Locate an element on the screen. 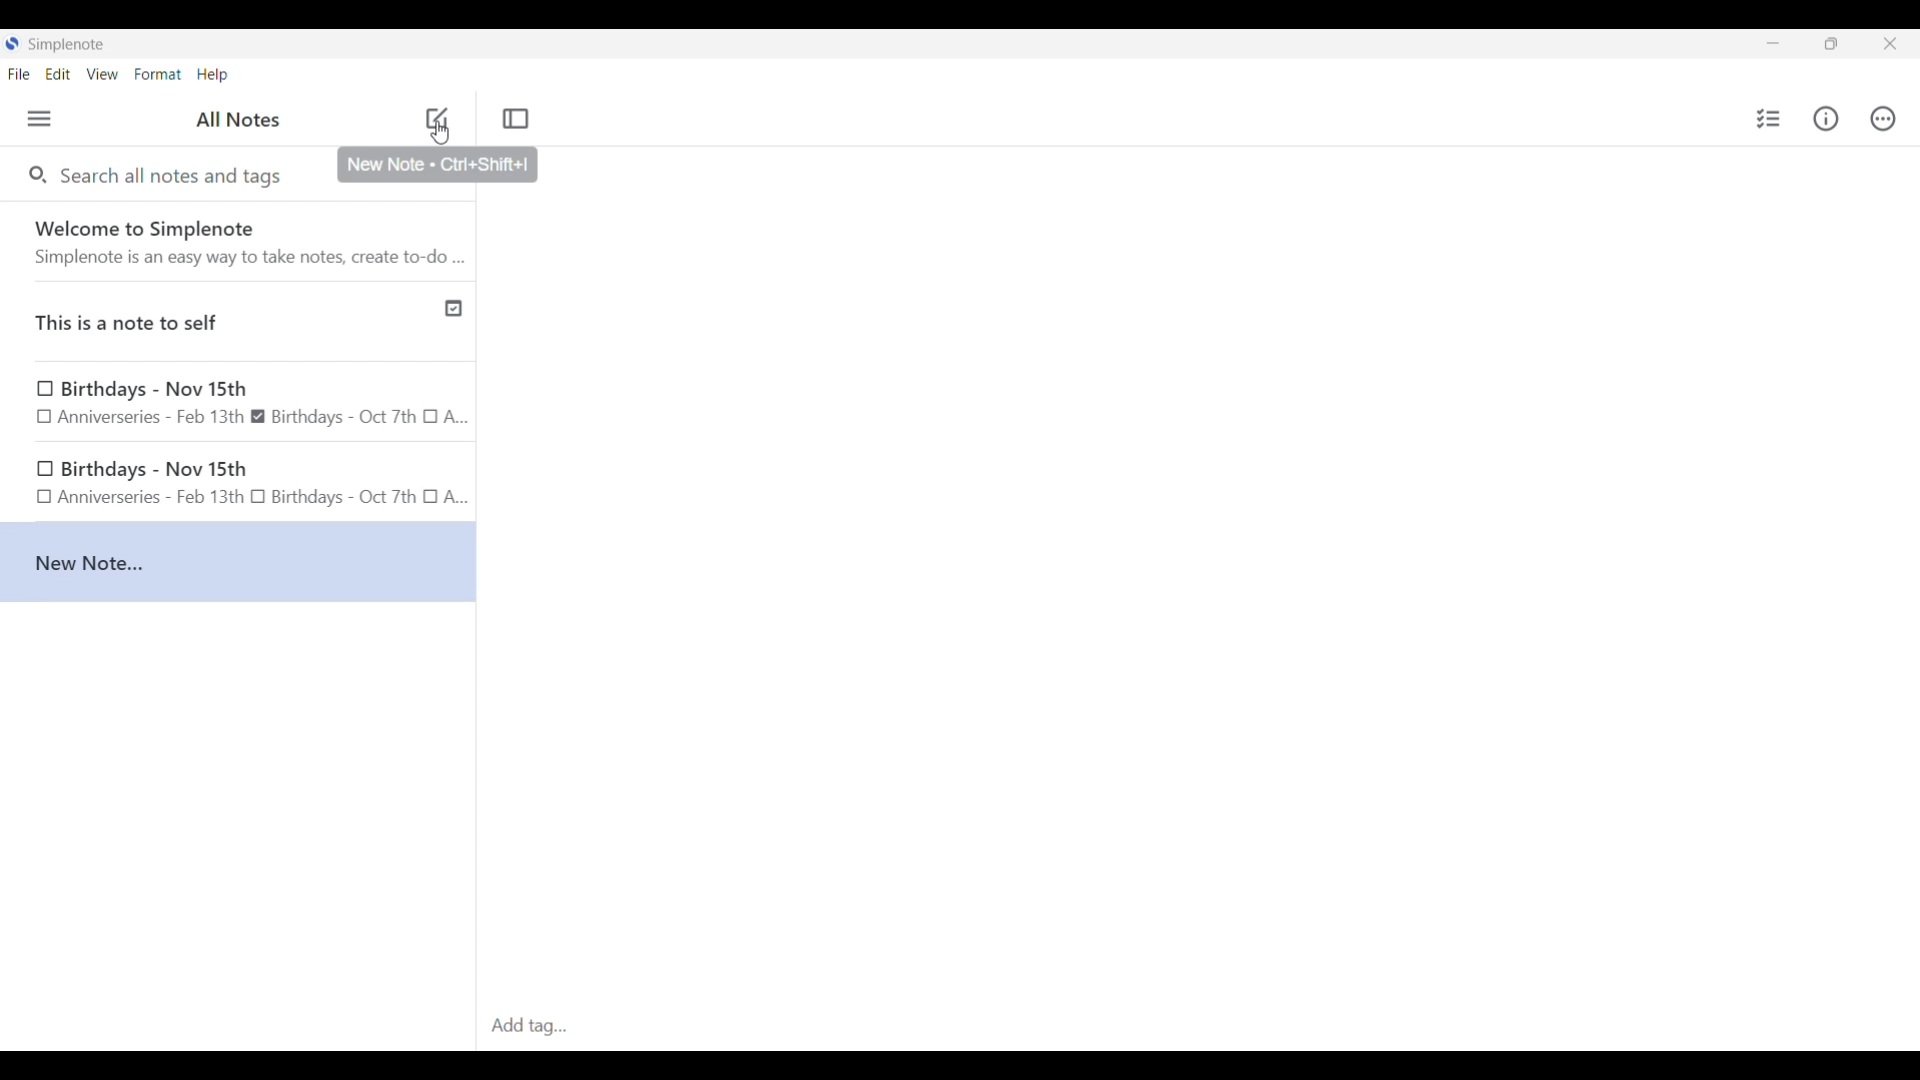 This screenshot has width=1920, height=1080. Published note indicated by check icon is located at coordinates (240, 322).